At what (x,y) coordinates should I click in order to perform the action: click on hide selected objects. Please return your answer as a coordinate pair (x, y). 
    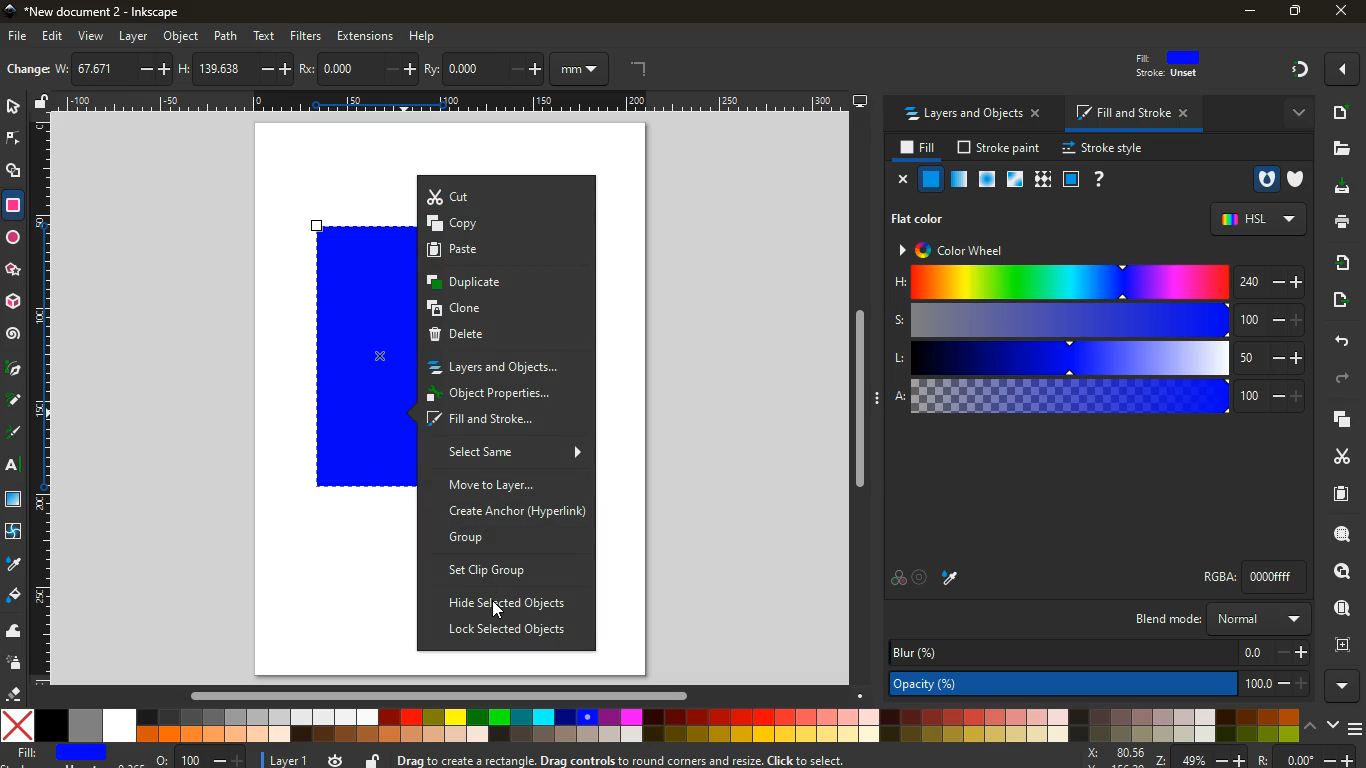
    Looking at the image, I should click on (509, 603).